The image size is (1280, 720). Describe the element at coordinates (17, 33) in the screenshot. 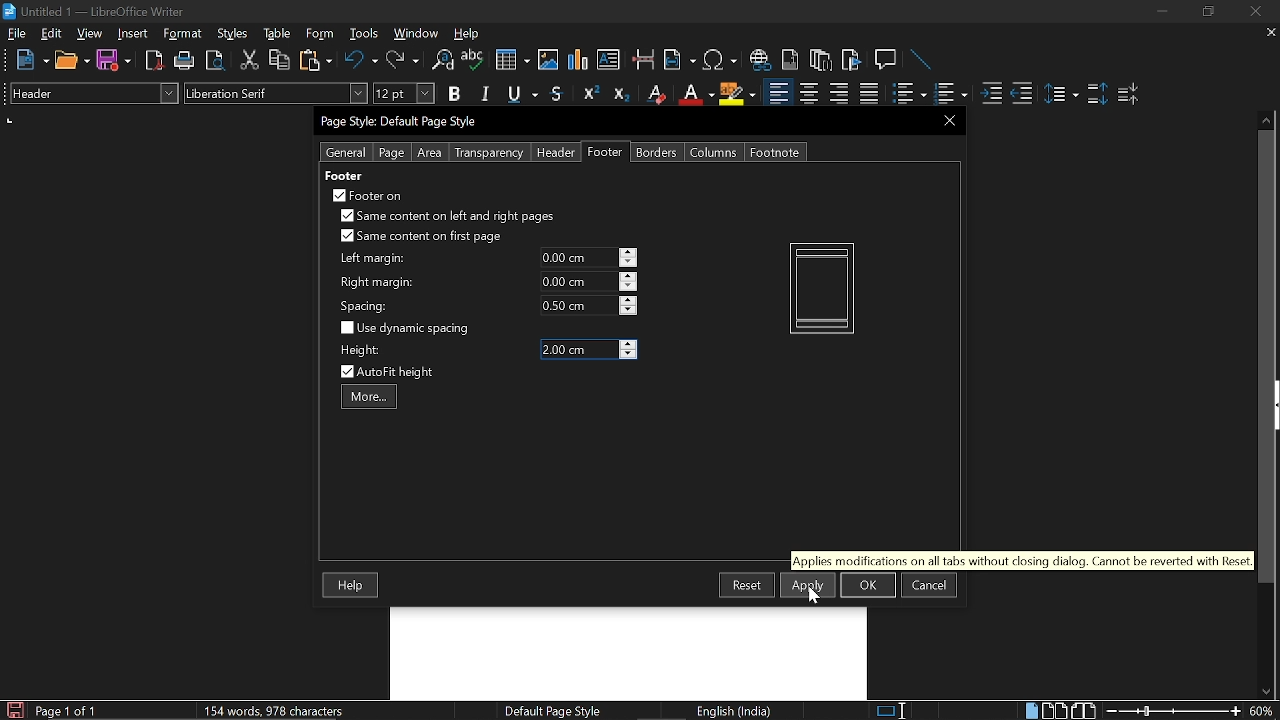

I see `File` at that location.